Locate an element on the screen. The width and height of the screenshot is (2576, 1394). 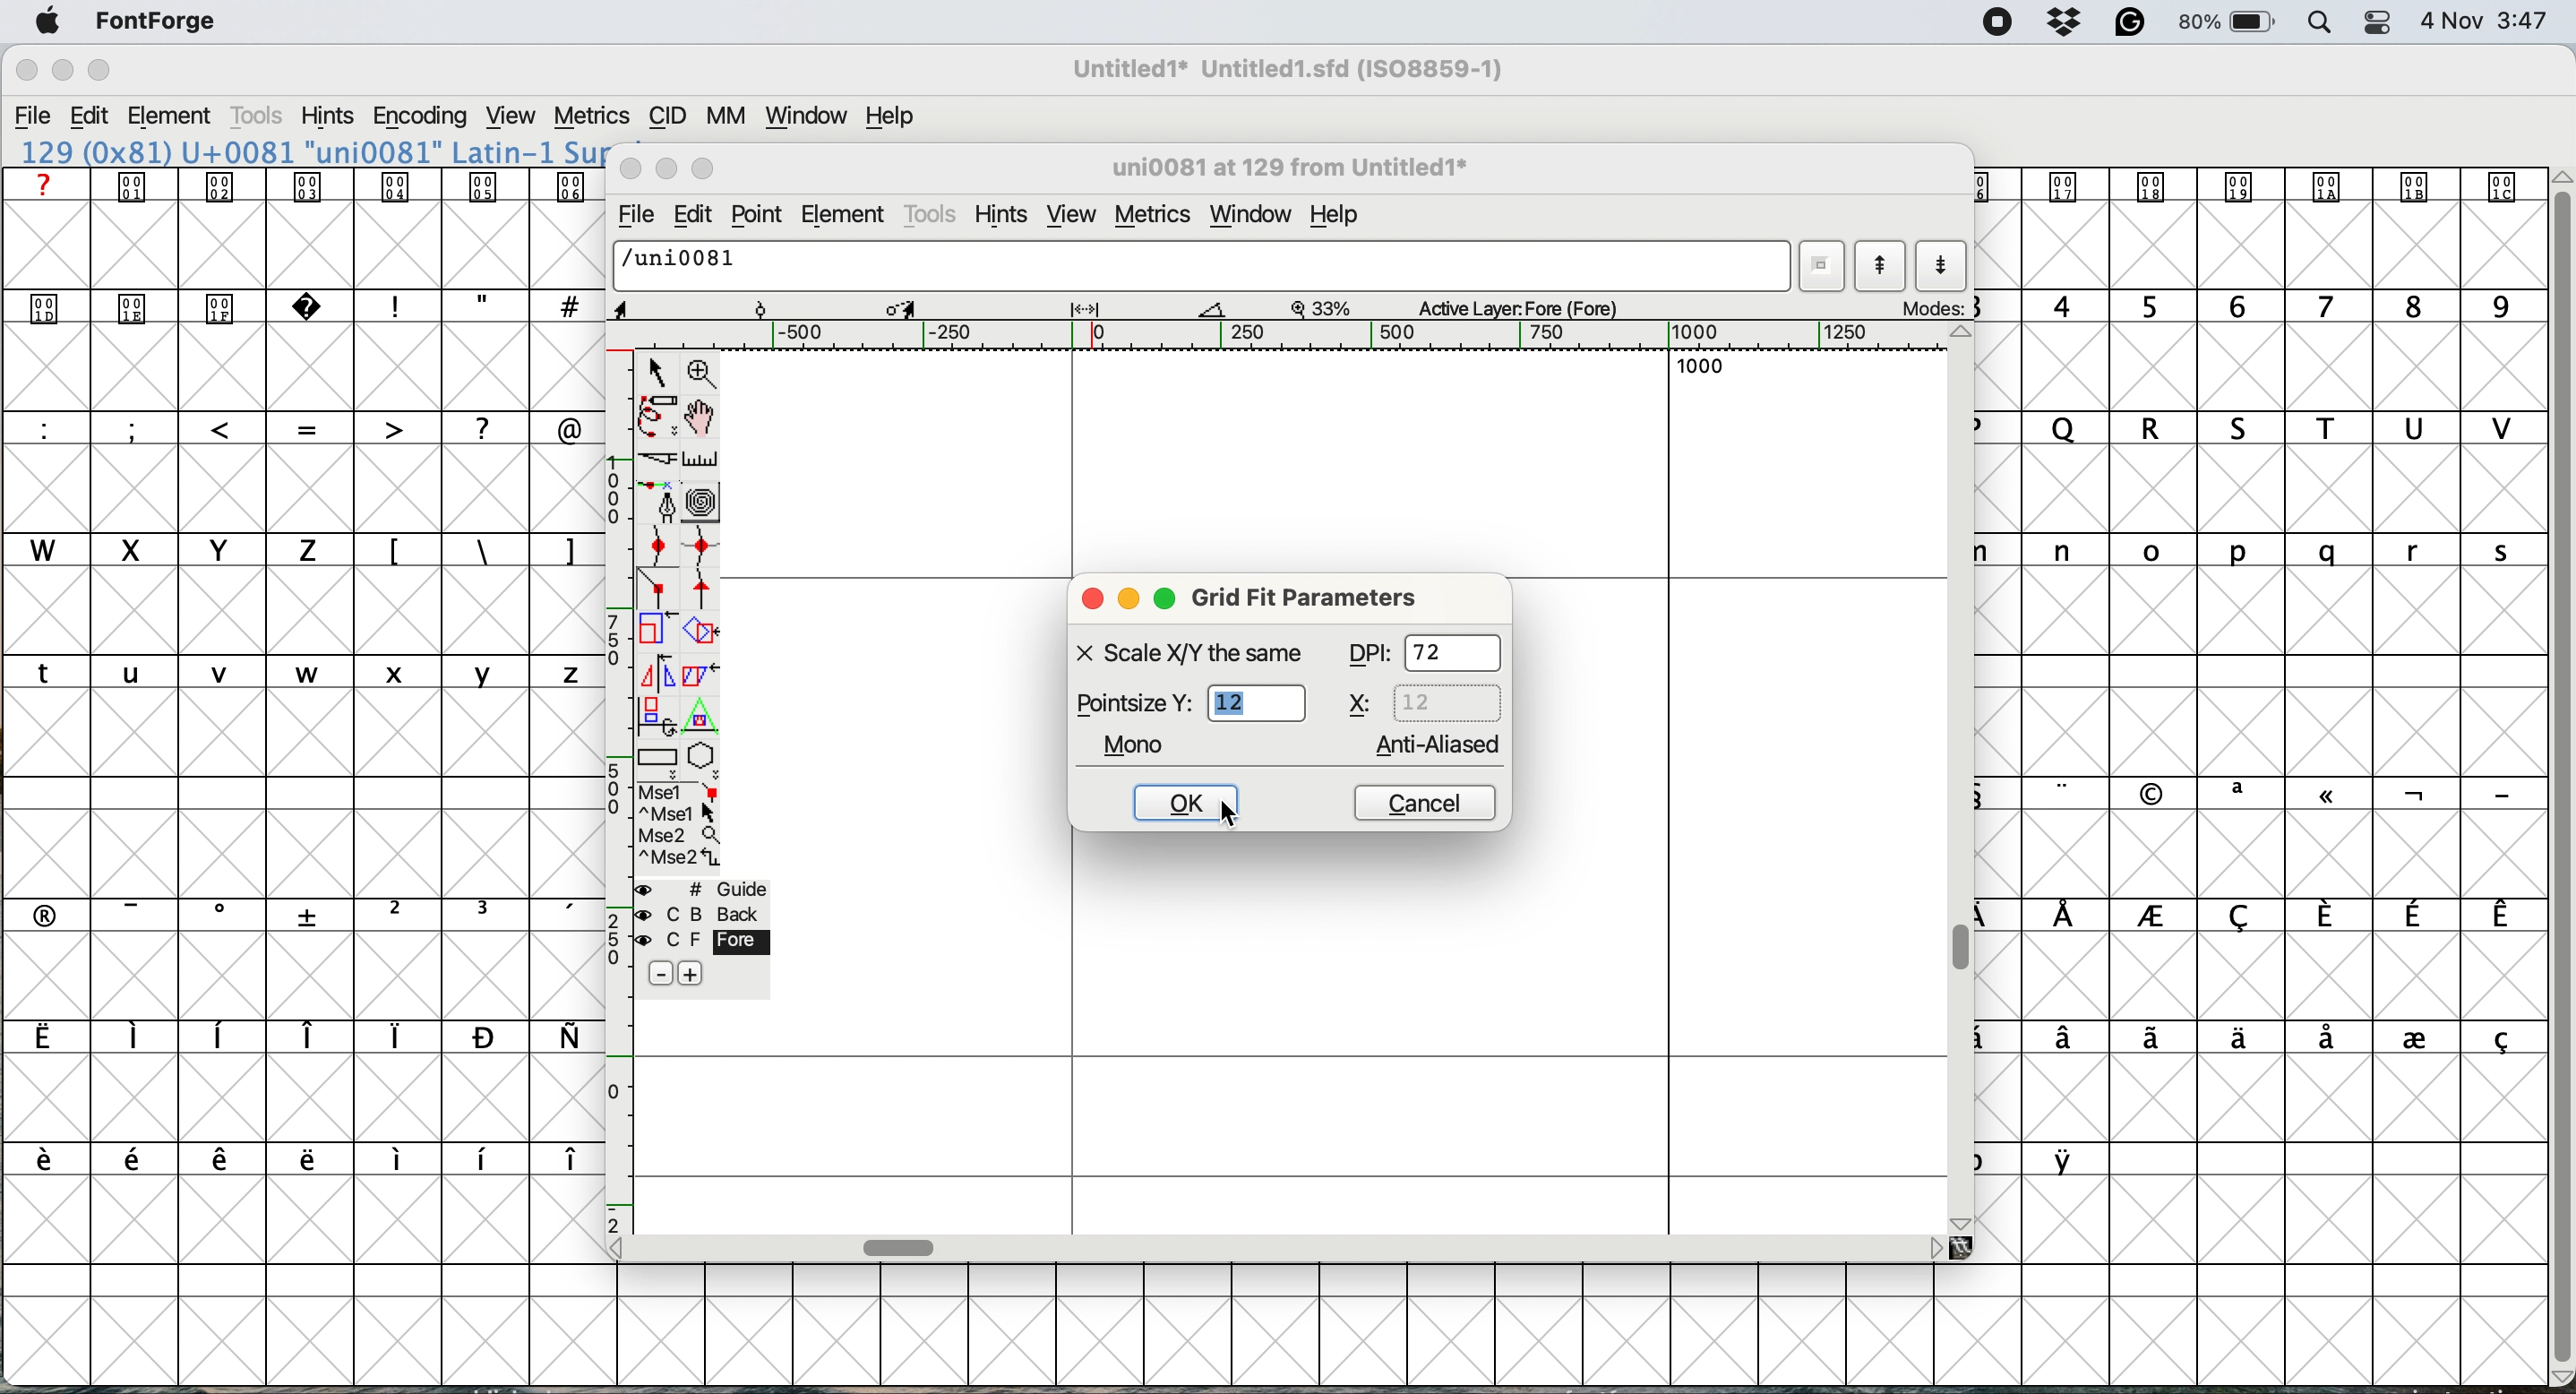
word list is located at coordinates (1826, 267).